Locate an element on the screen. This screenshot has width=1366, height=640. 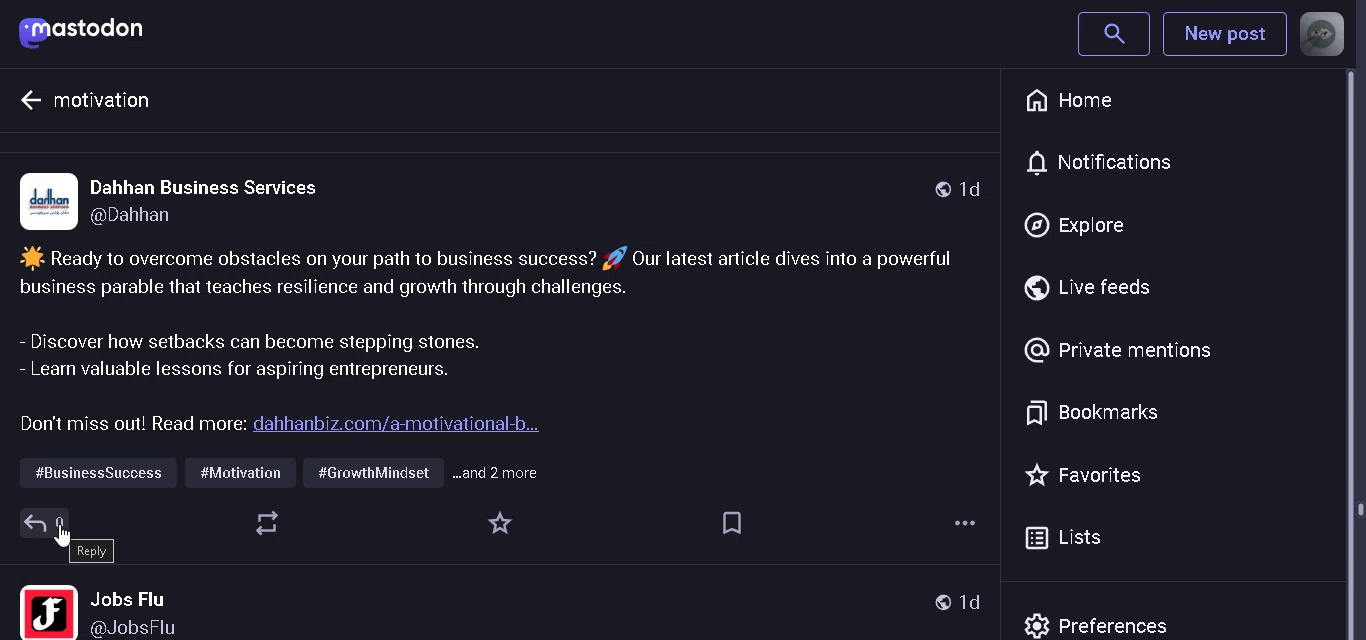
prefrences is located at coordinates (1104, 622).